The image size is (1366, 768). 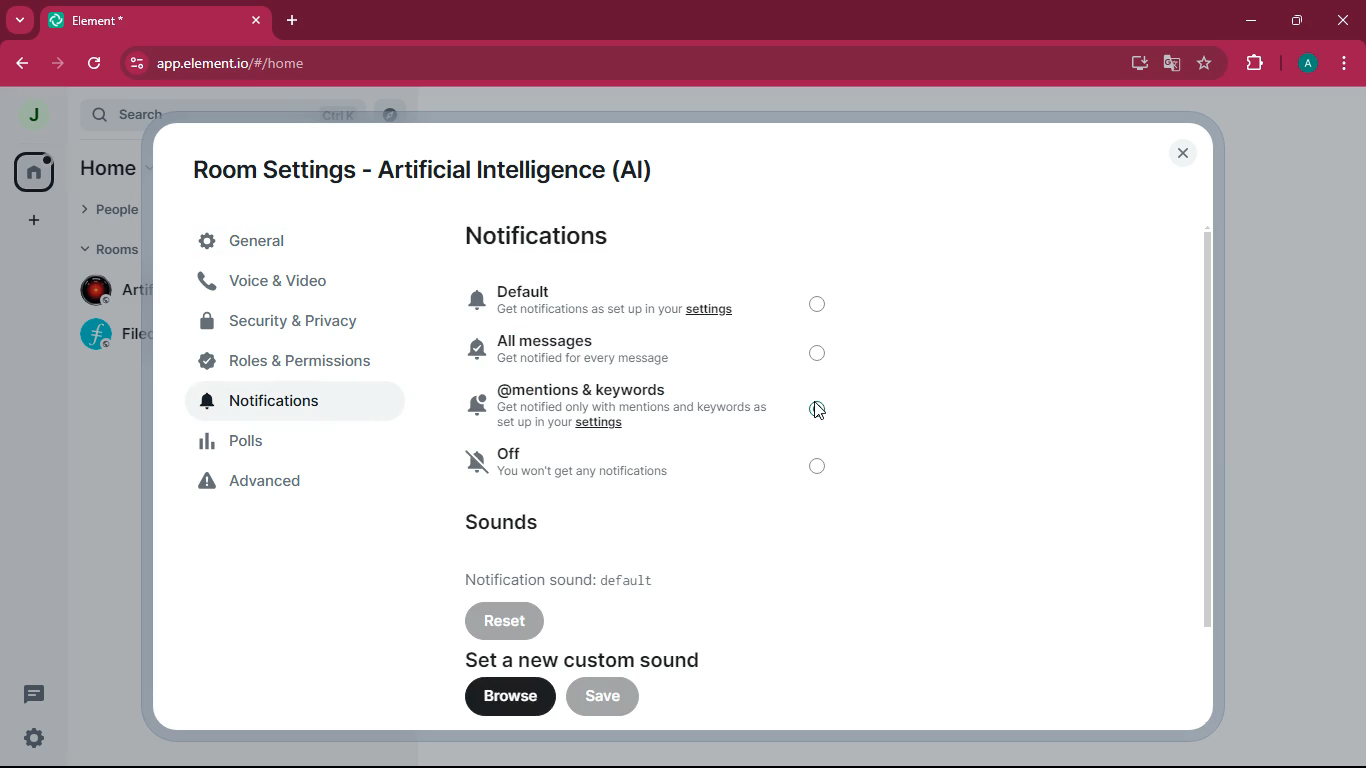 I want to click on favorite, so click(x=1206, y=66).